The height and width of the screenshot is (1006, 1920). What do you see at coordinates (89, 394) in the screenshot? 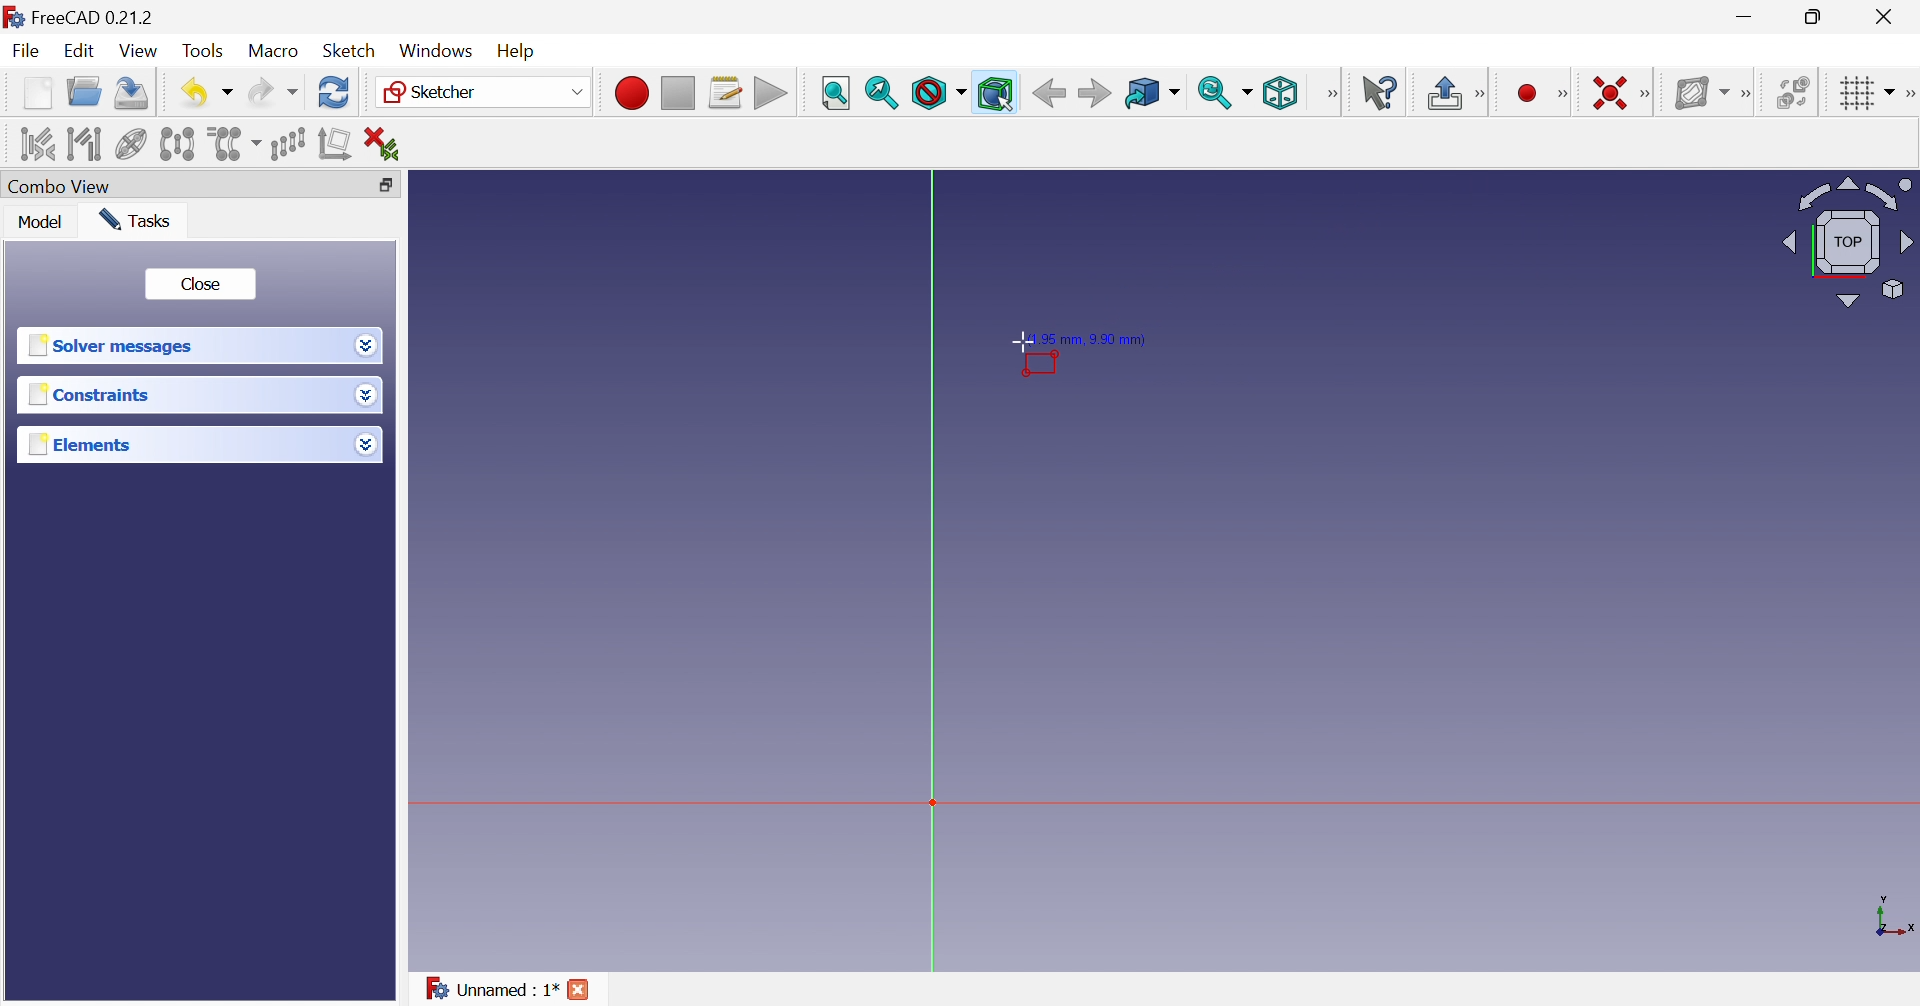
I see `Constraints` at bounding box center [89, 394].